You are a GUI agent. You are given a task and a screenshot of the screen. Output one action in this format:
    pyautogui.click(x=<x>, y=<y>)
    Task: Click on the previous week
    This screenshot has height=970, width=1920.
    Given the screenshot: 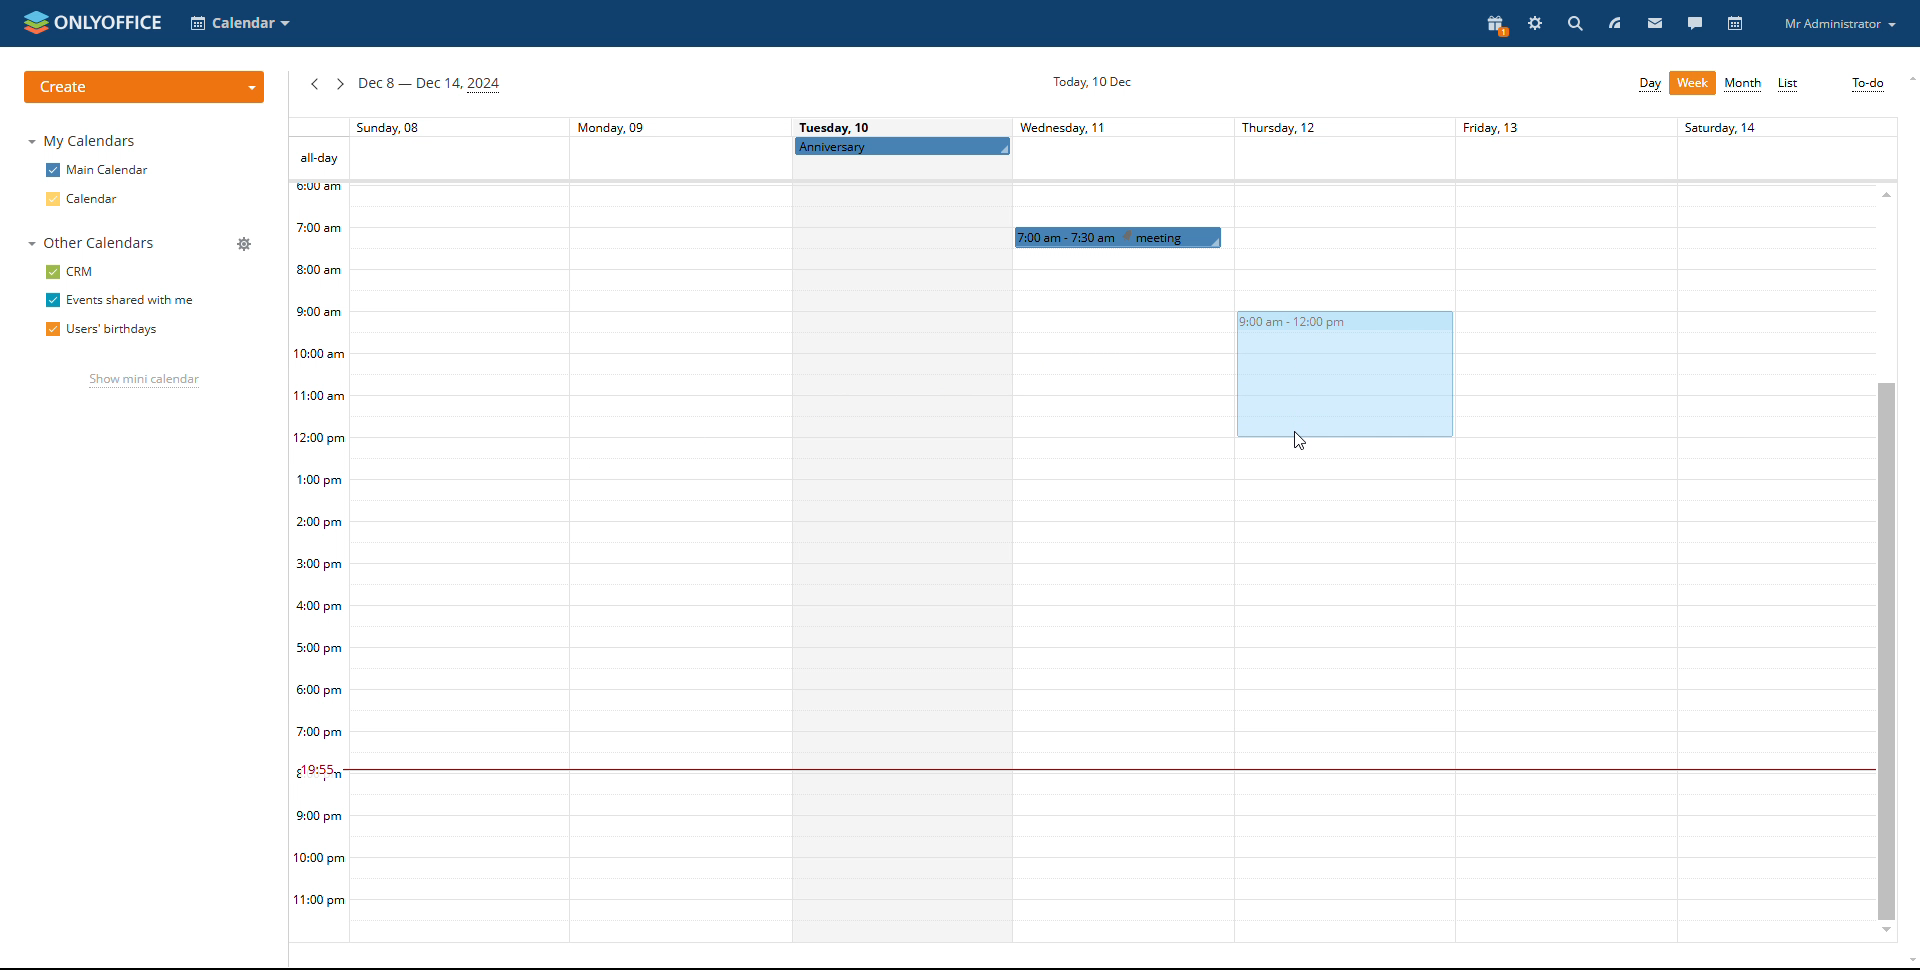 What is the action you would take?
    pyautogui.click(x=314, y=85)
    